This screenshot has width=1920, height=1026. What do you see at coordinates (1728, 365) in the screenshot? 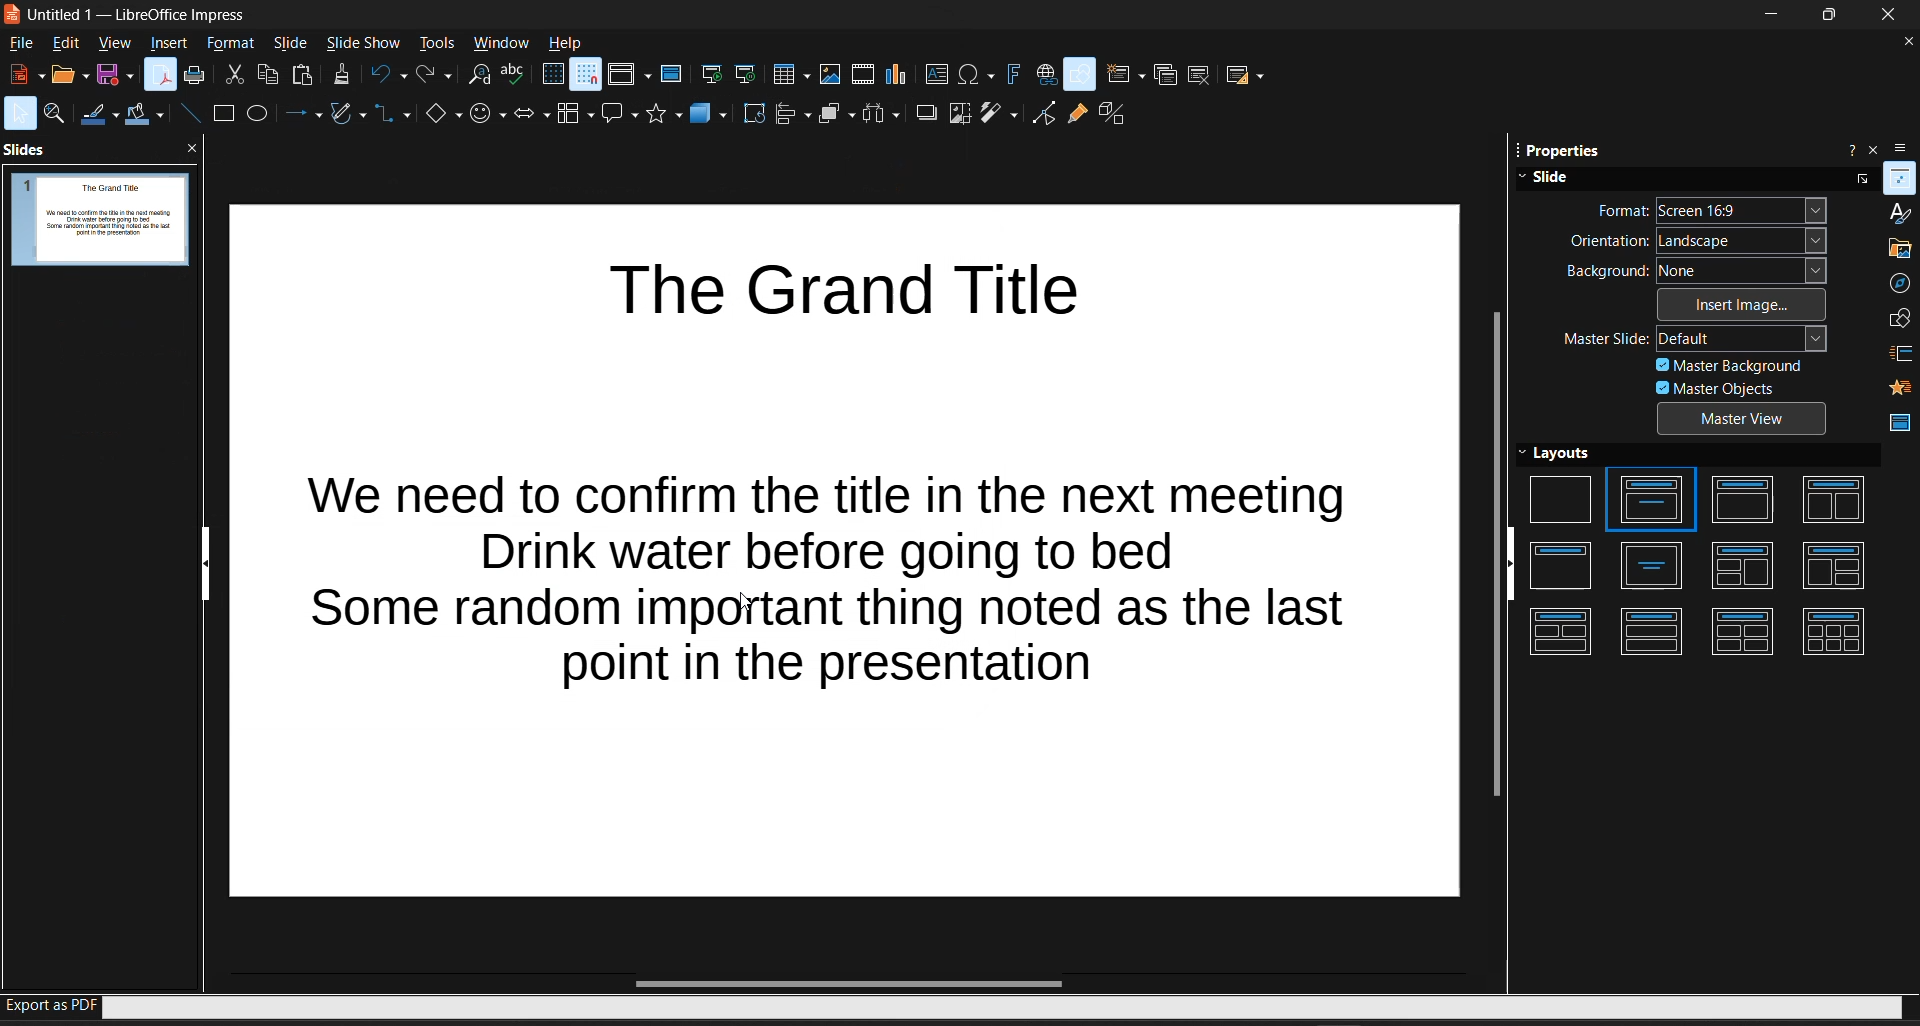
I see `master background` at bounding box center [1728, 365].